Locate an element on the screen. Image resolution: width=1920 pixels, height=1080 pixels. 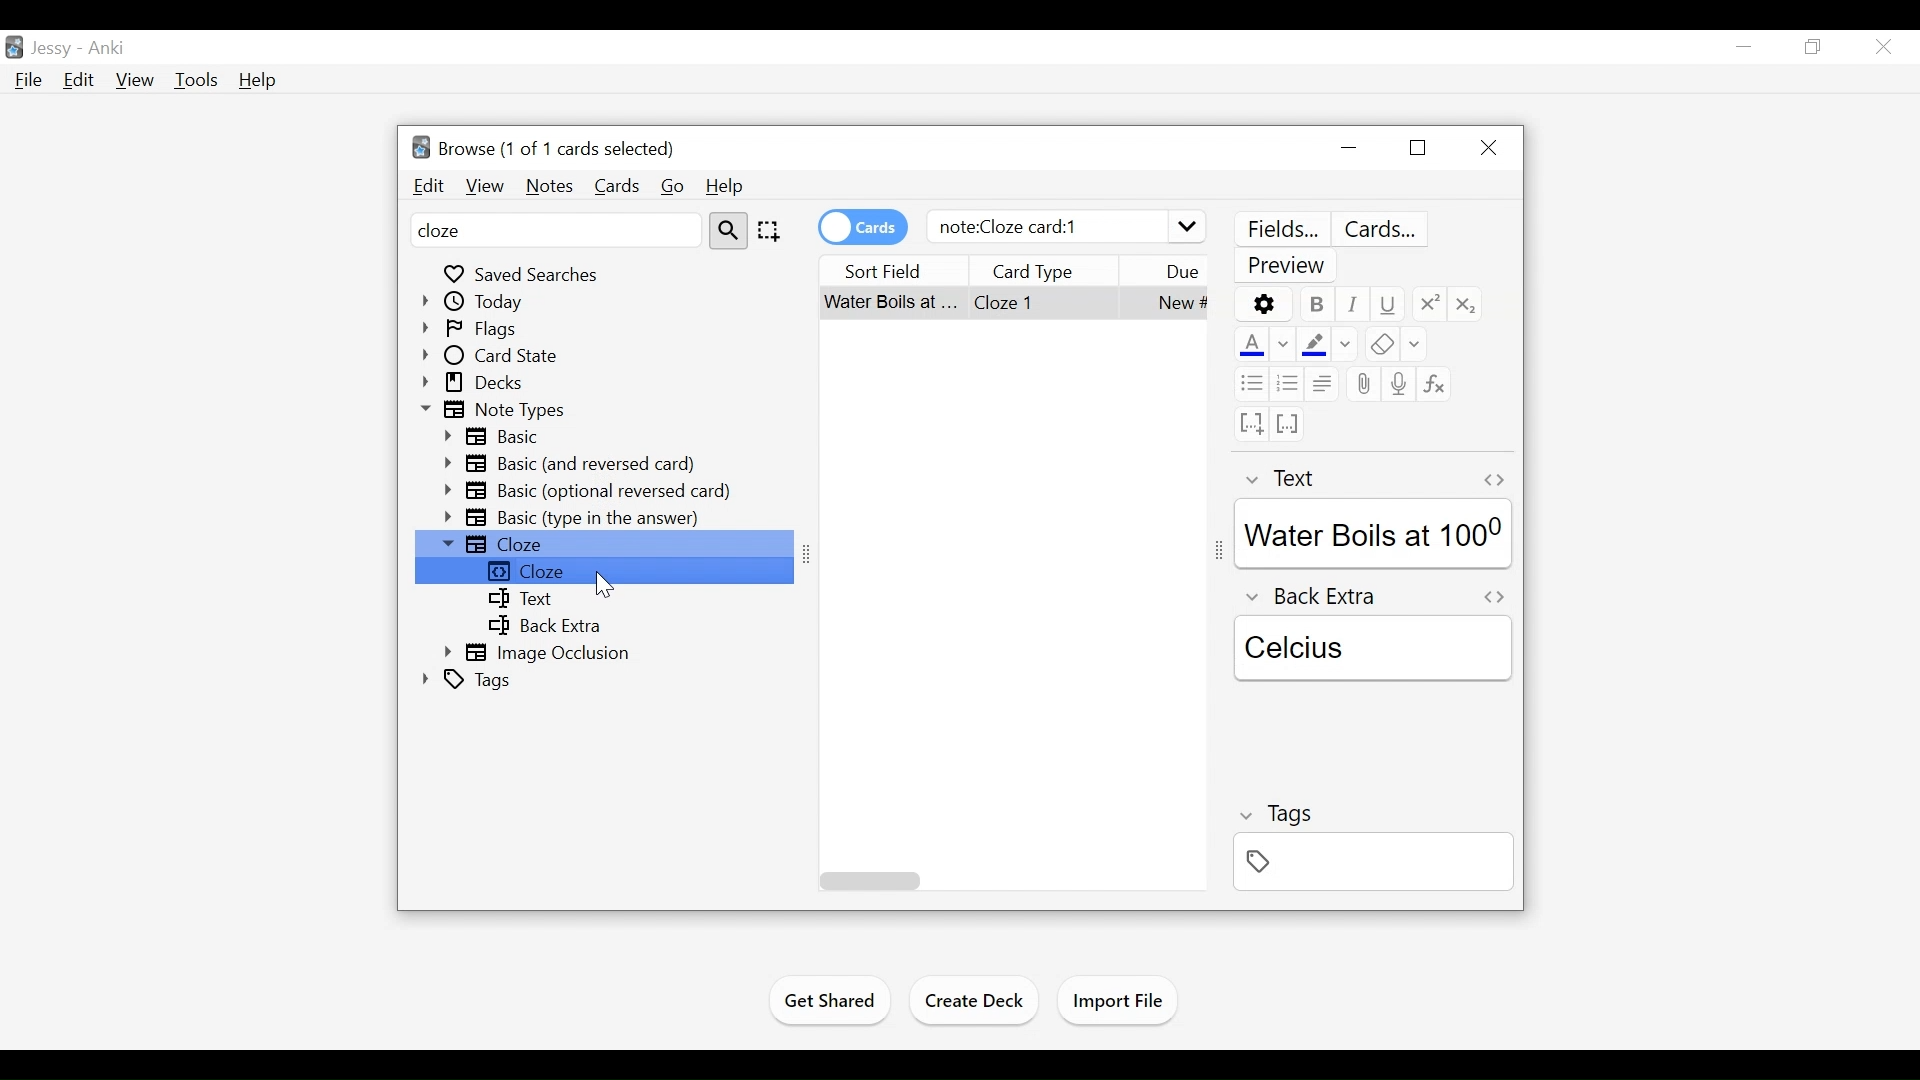
Customize Card Template is located at coordinates (1383, 231).